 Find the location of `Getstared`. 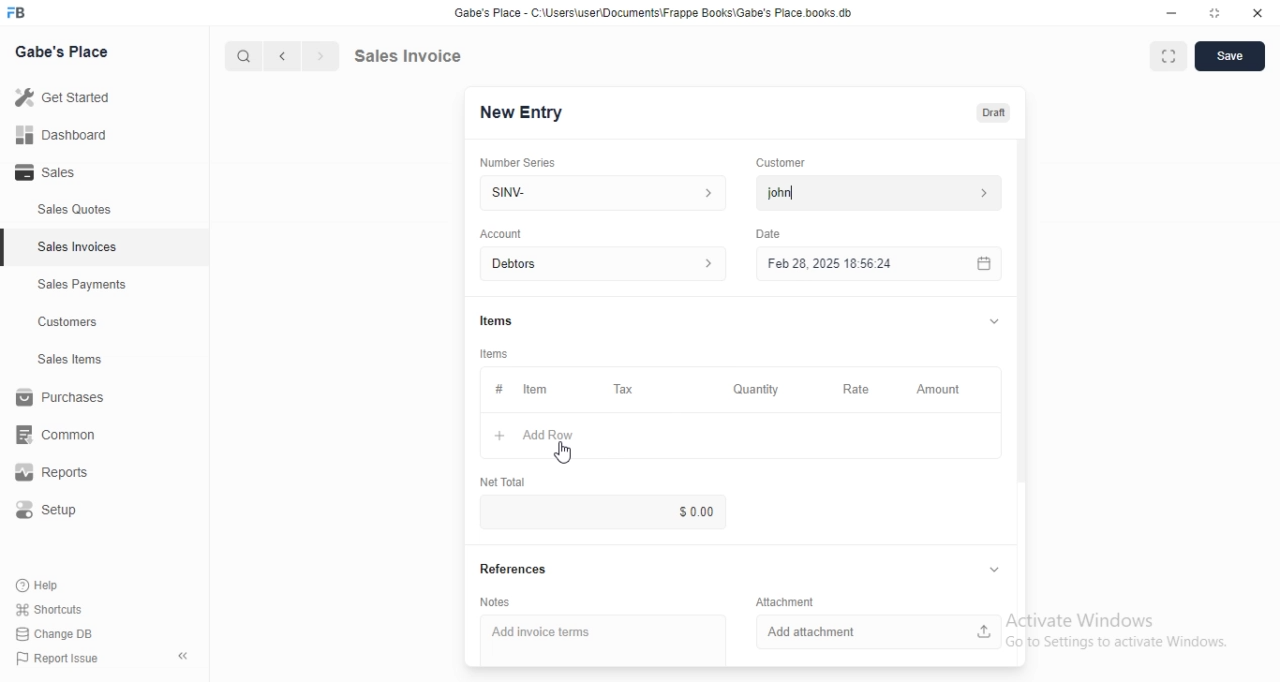

Getstared is located at coordinates (68, 99).